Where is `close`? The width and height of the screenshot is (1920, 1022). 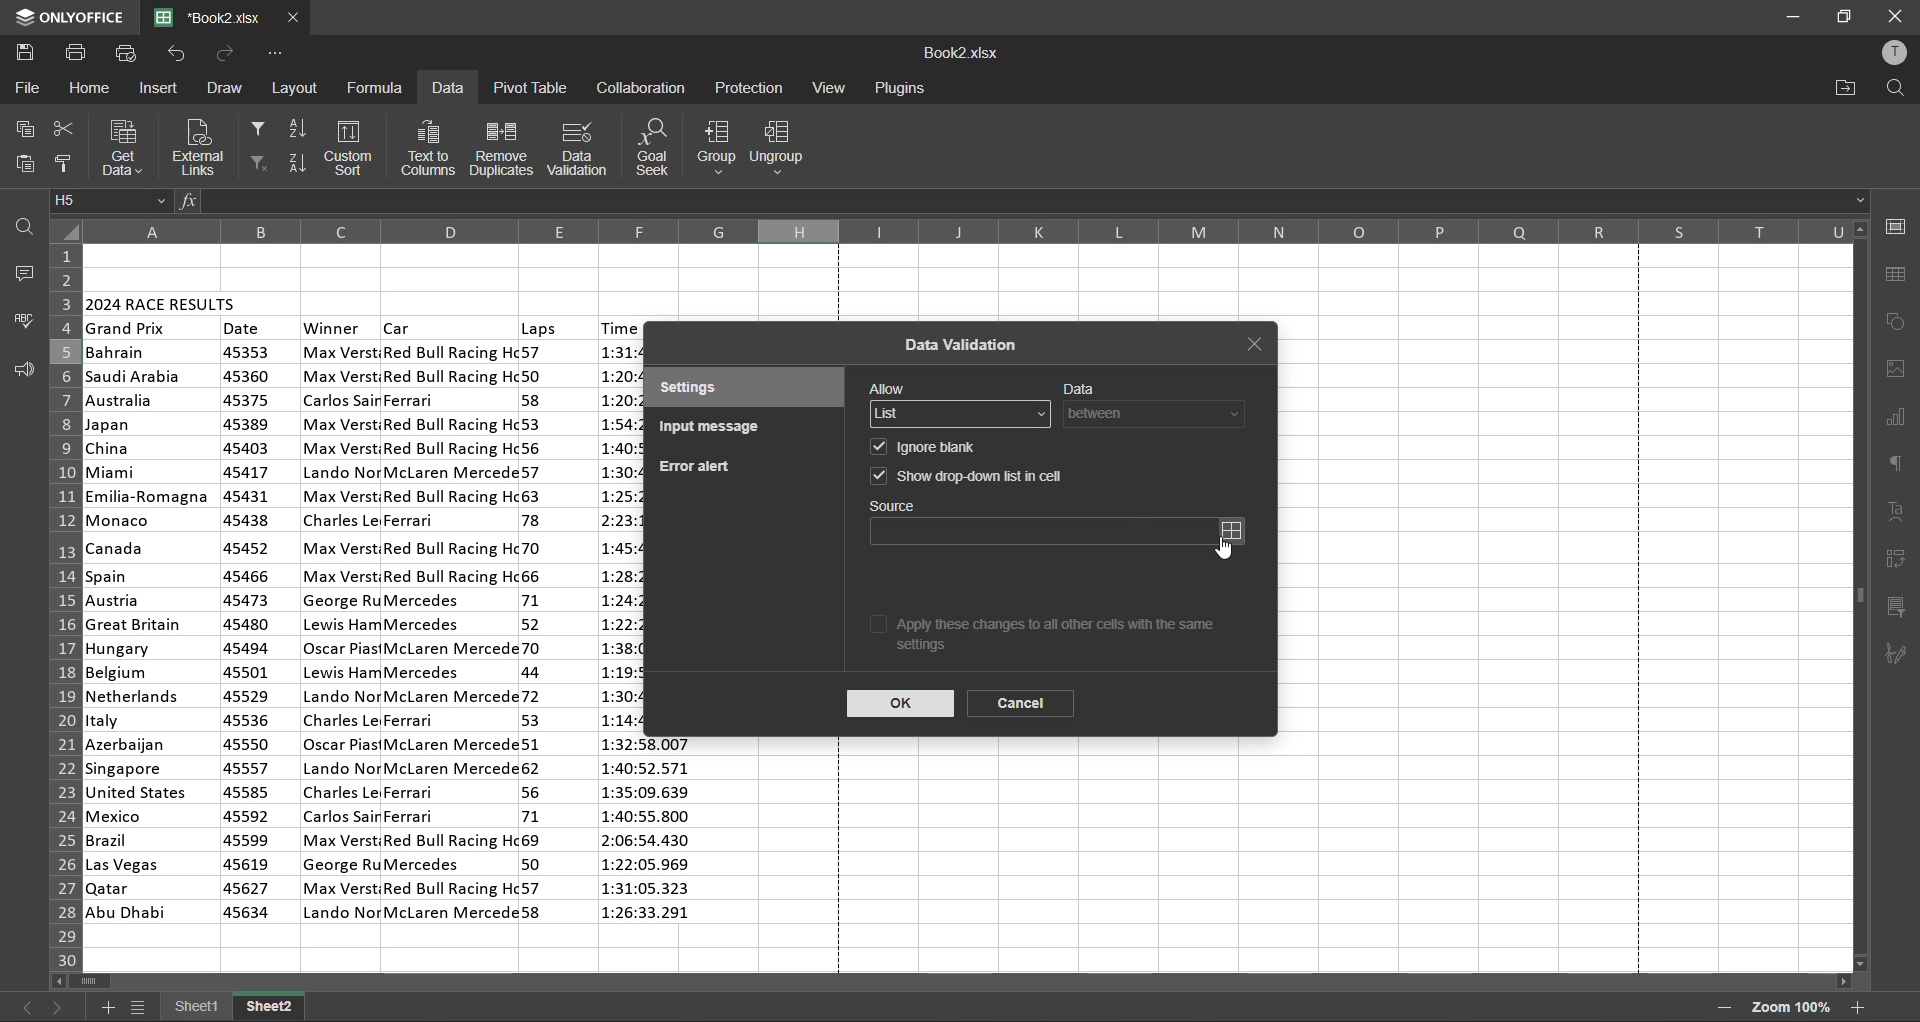 close is located at coordinates (1893, 15).